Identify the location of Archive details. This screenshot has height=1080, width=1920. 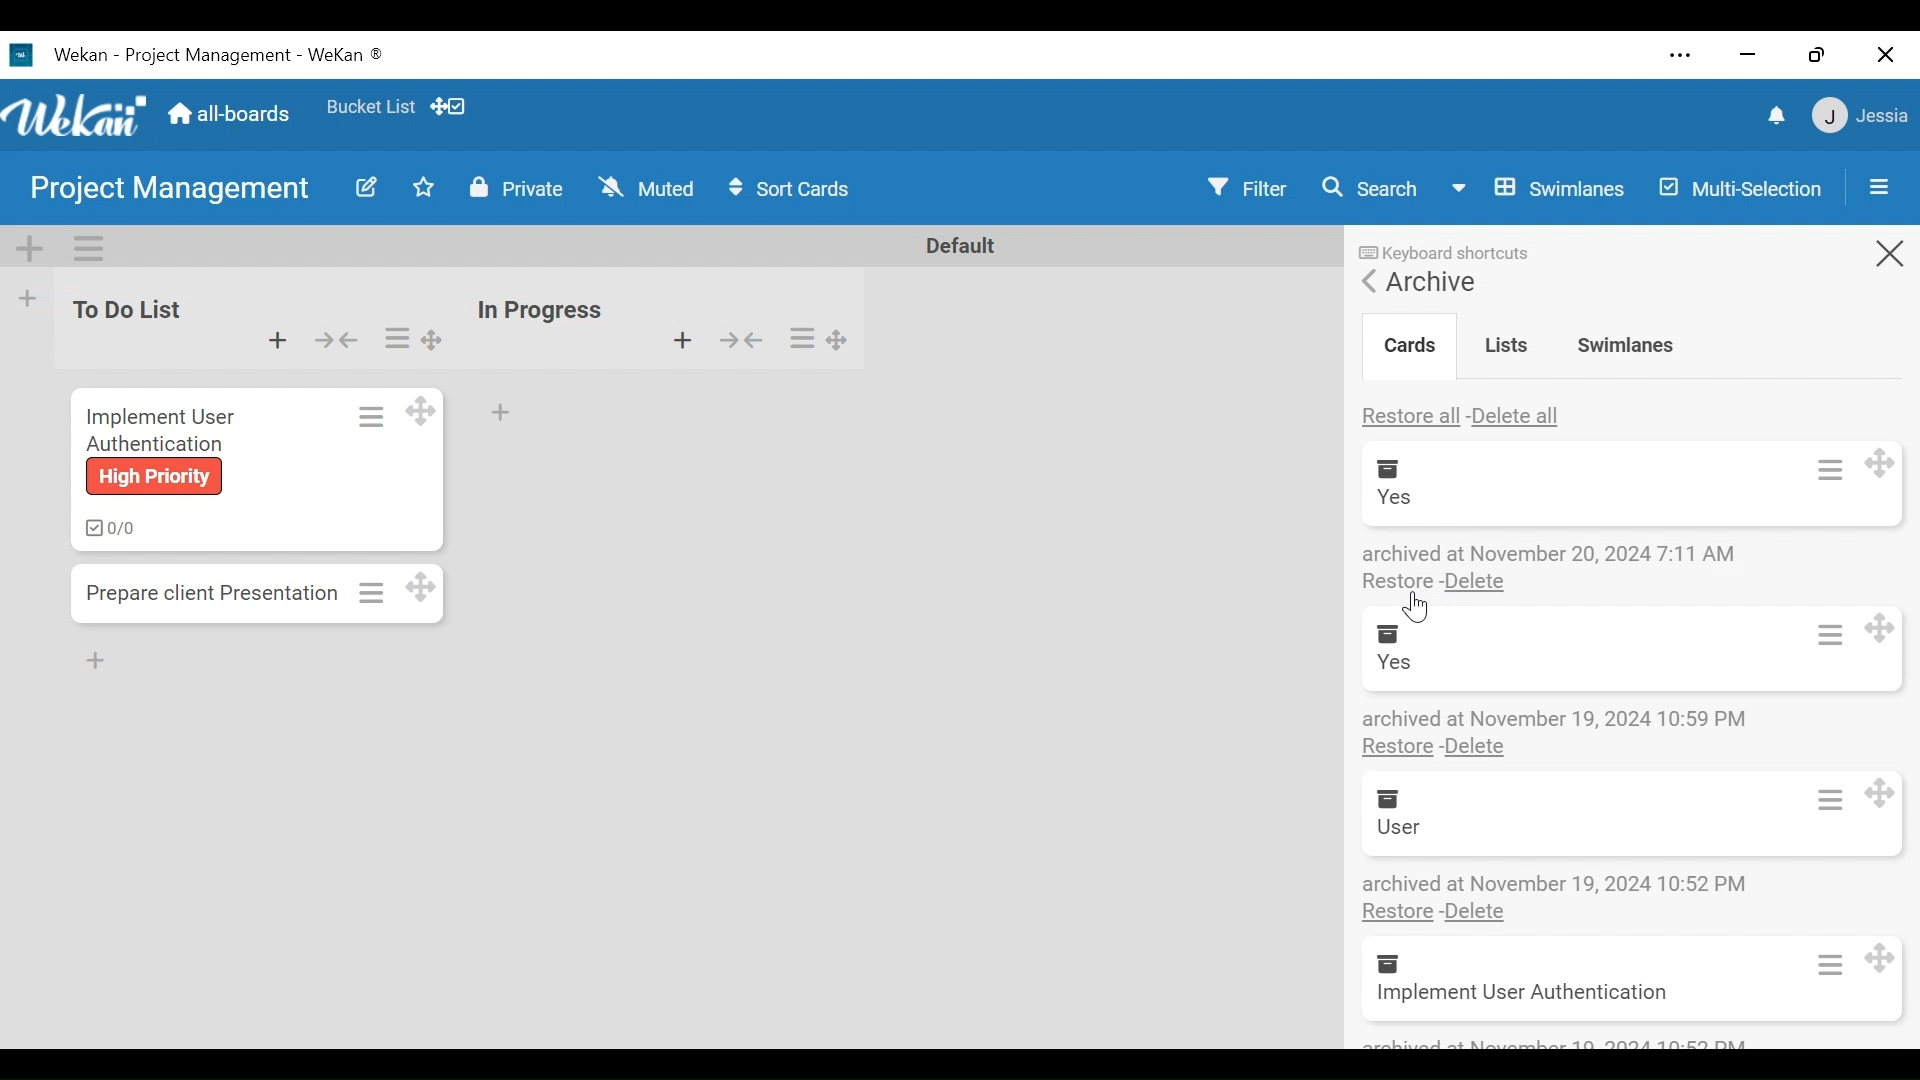
(1550, 717).